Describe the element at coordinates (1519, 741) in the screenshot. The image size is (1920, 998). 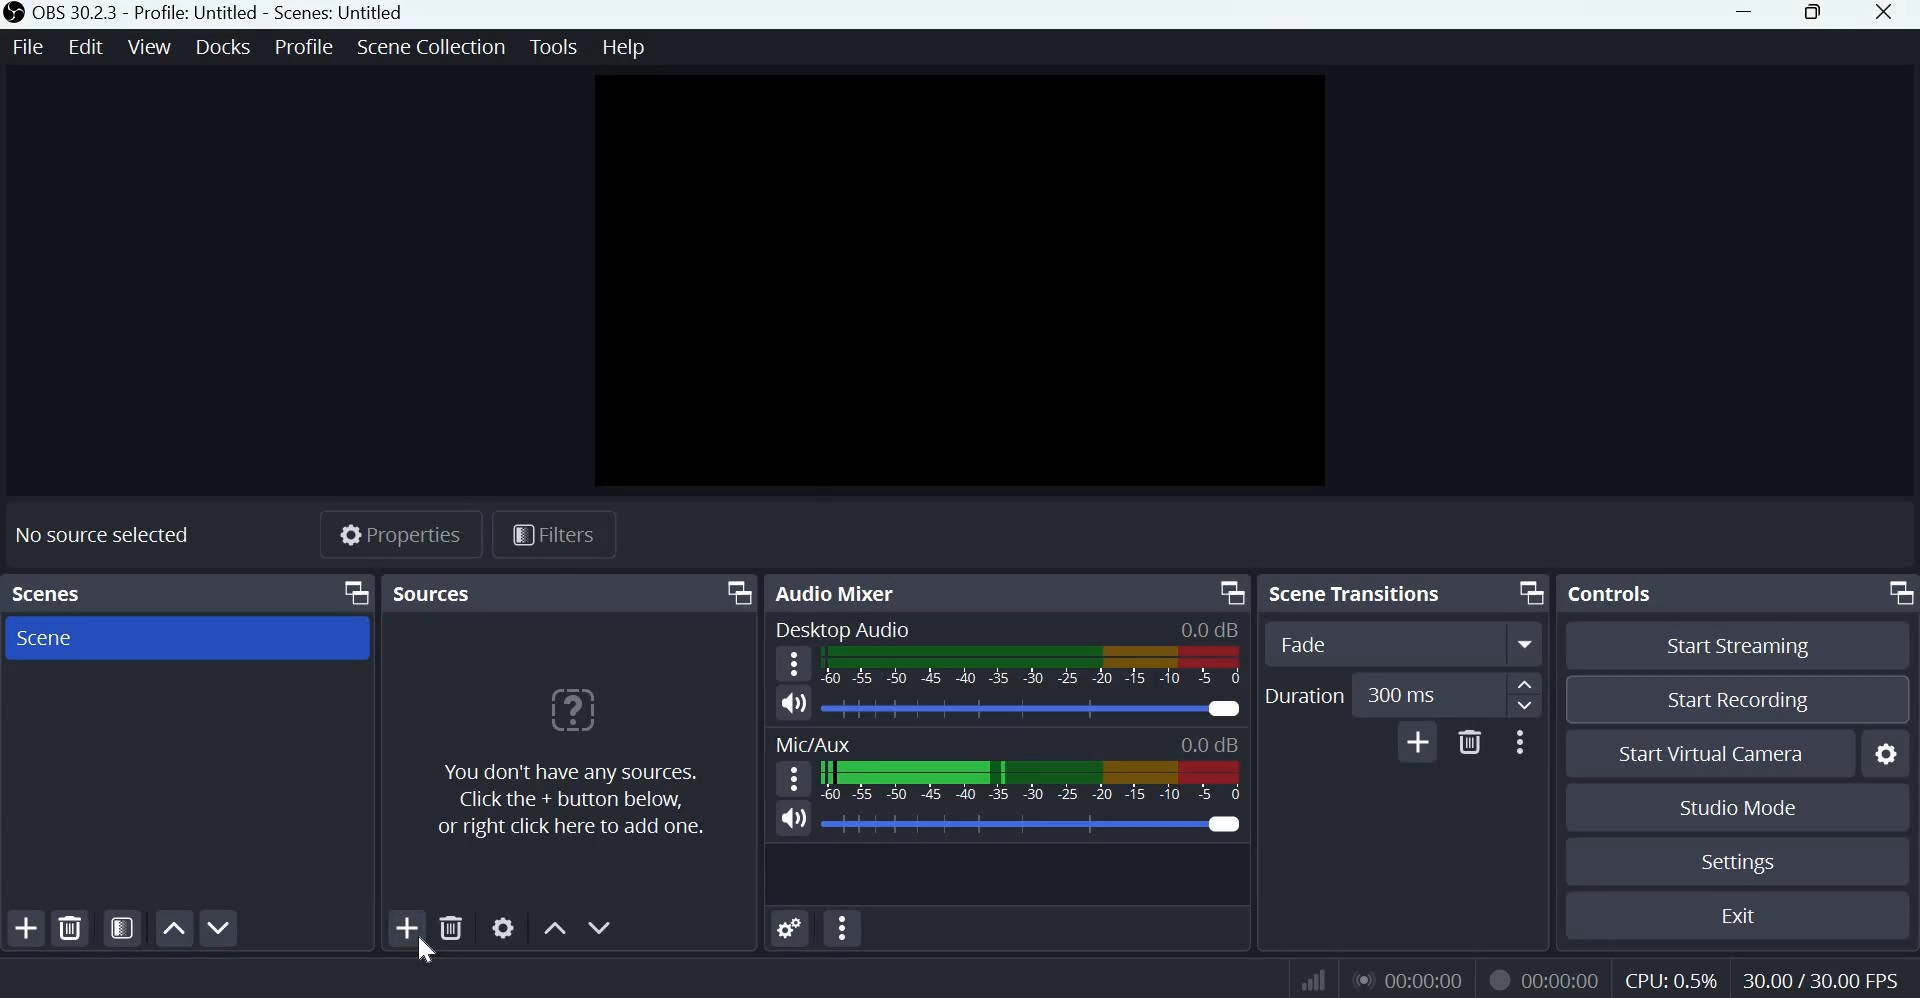
I see `More Options ` at that location.